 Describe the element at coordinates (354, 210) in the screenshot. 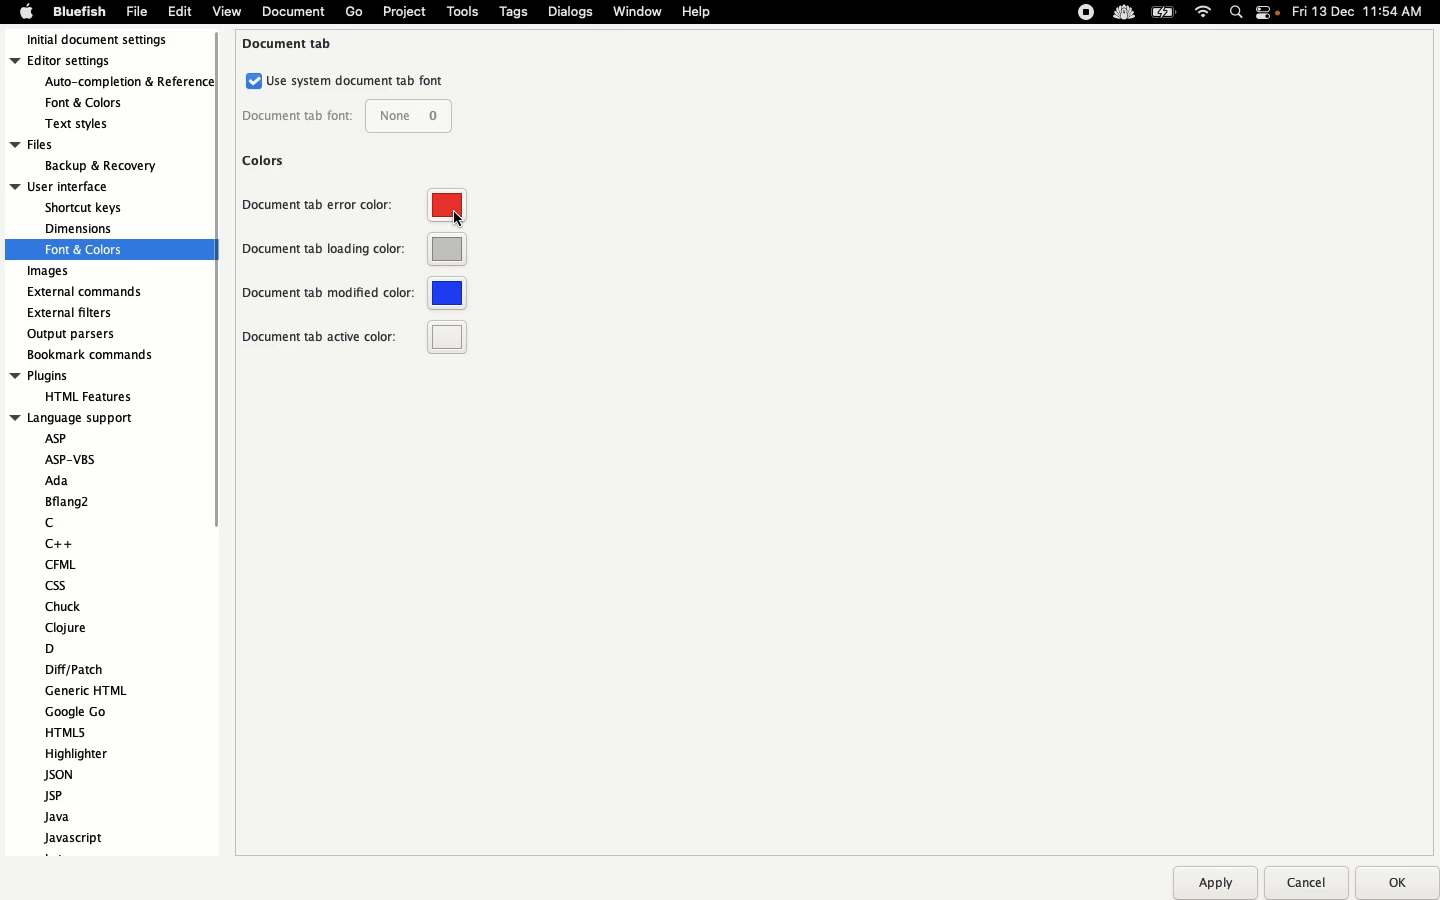

I see `Document tab error color` at that location.